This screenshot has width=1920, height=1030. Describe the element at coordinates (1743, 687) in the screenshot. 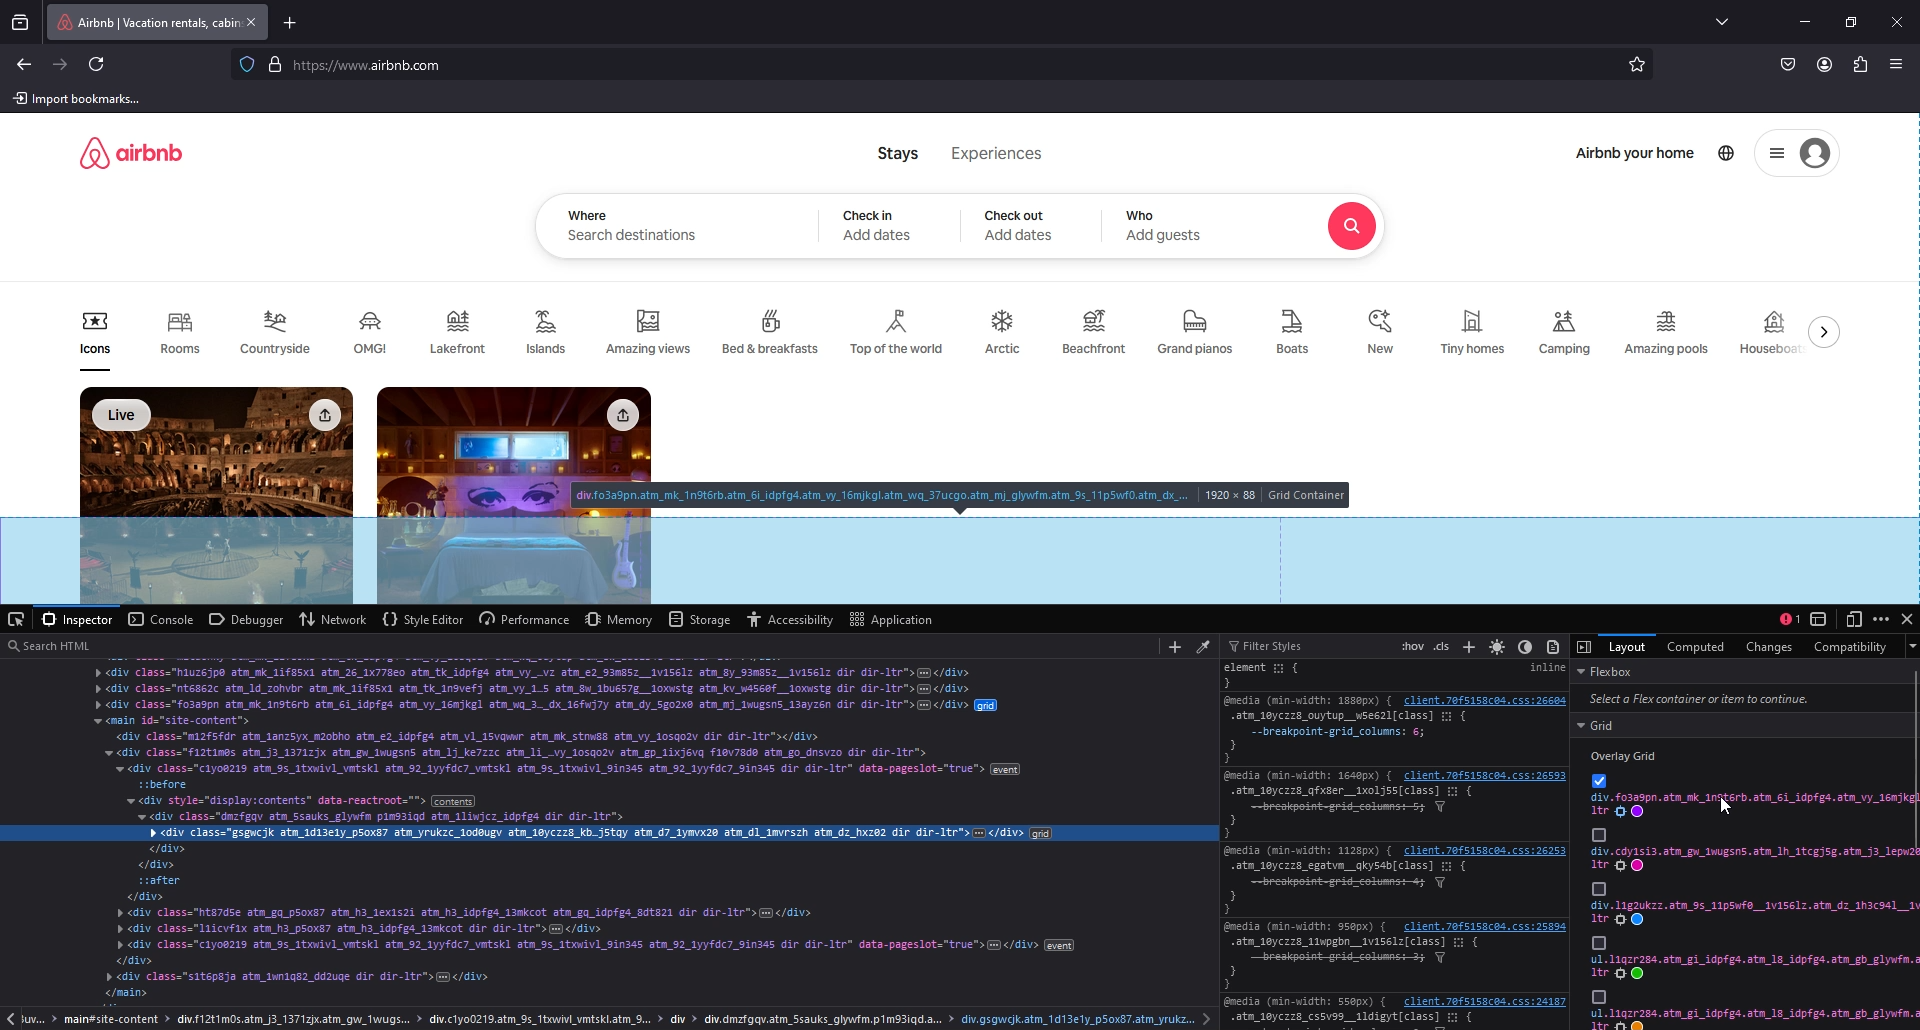

I see `flexbox css` at that location.